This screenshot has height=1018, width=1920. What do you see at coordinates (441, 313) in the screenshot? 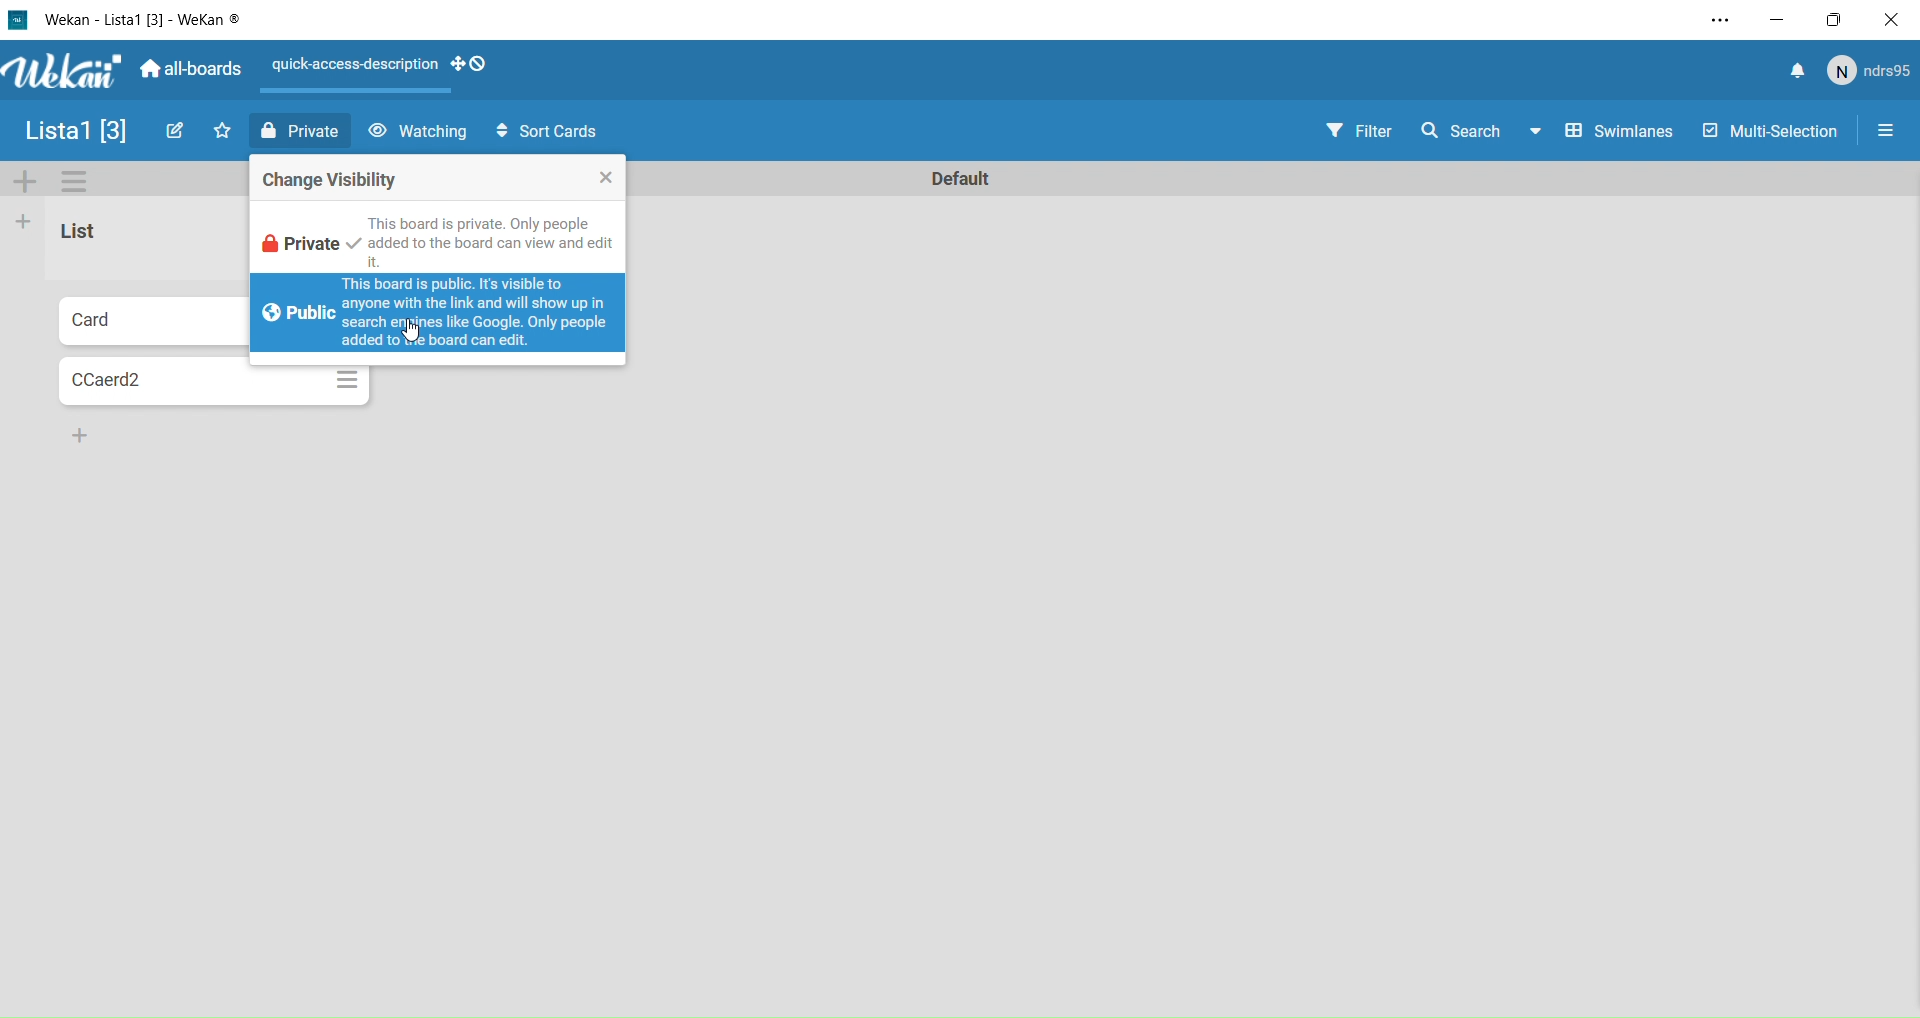
I see `Public` at bounding box center [441, 313].